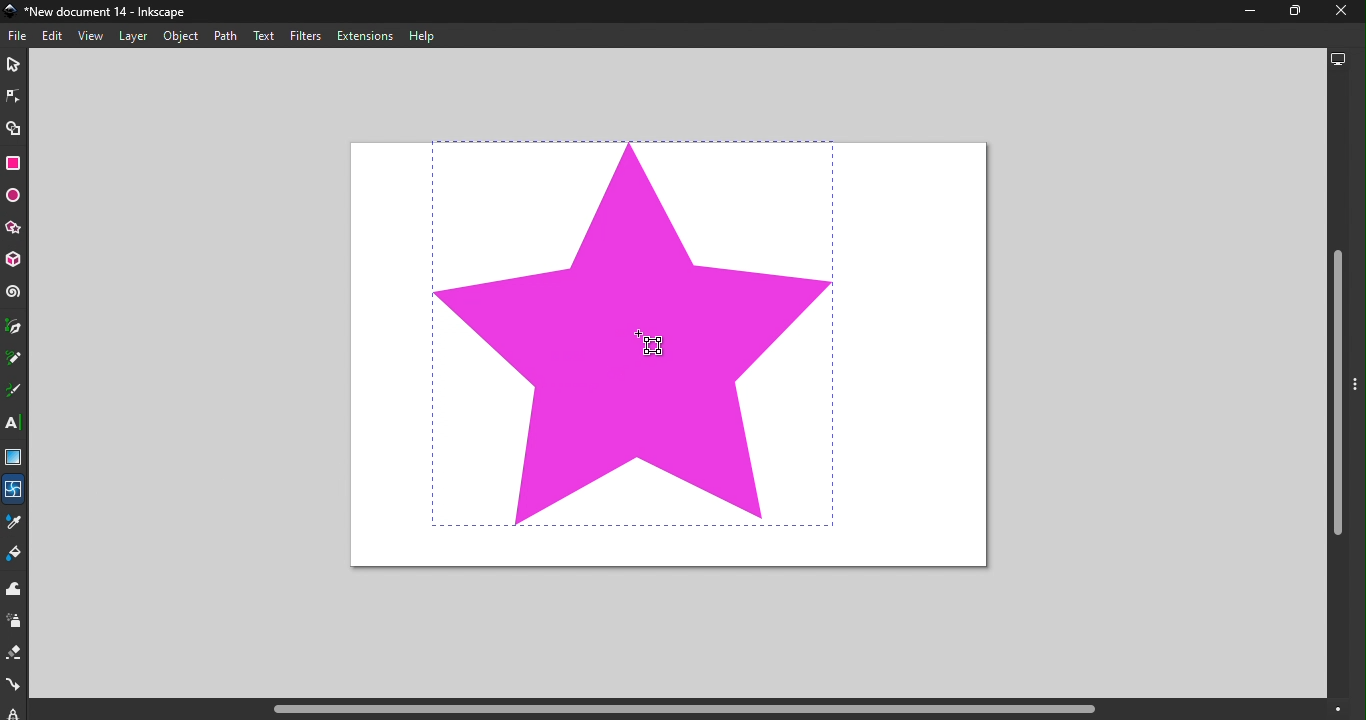 The width and height of the screenshot is (1366, 720). Describe the element at coordinates (364, 36) in the screenshot. I see `Extensions` at that location.